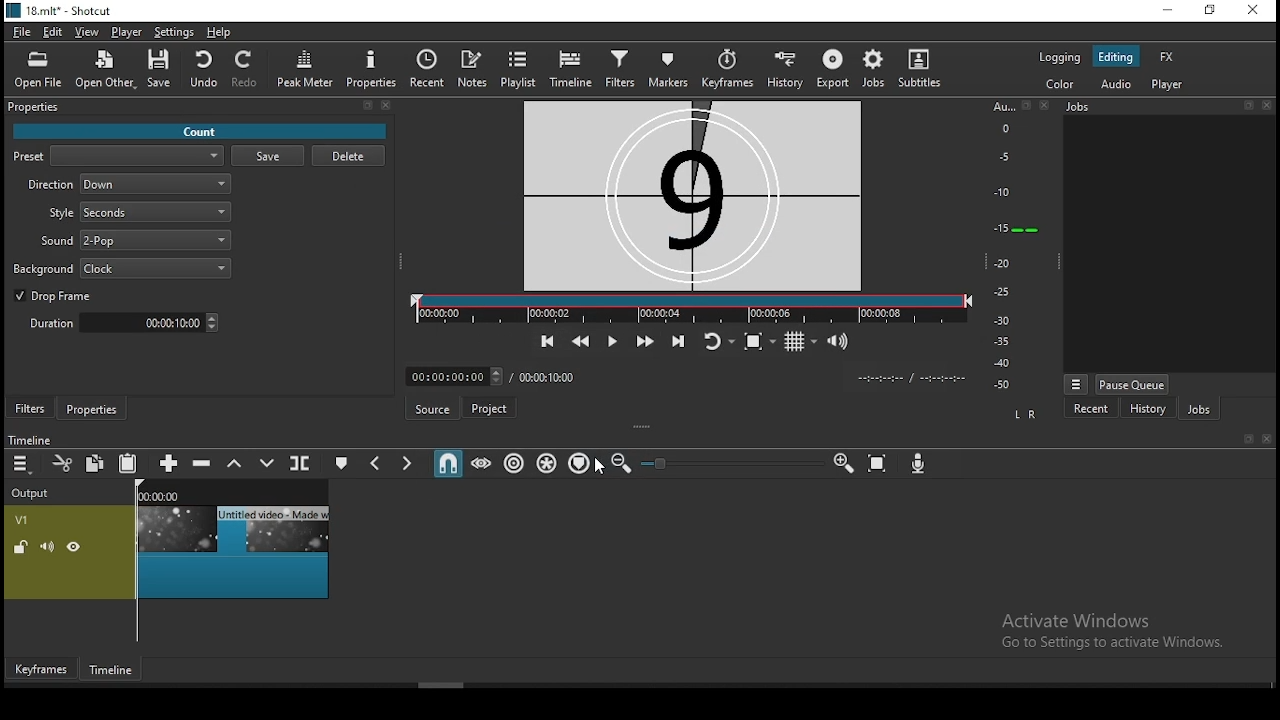  I want to click on playlist, so click(519, 69).